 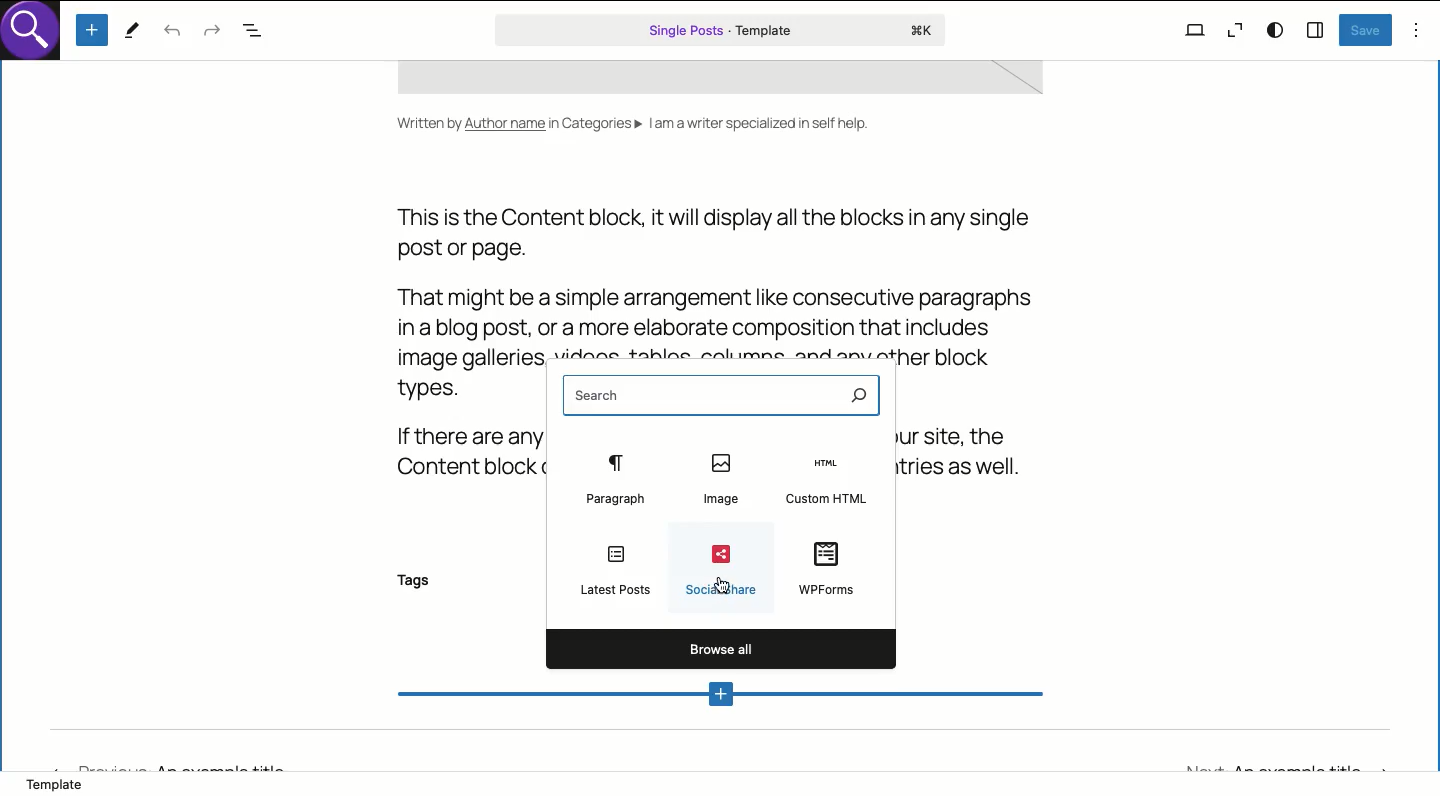 I want to click on Latest posts, so click(x=616, y=569).